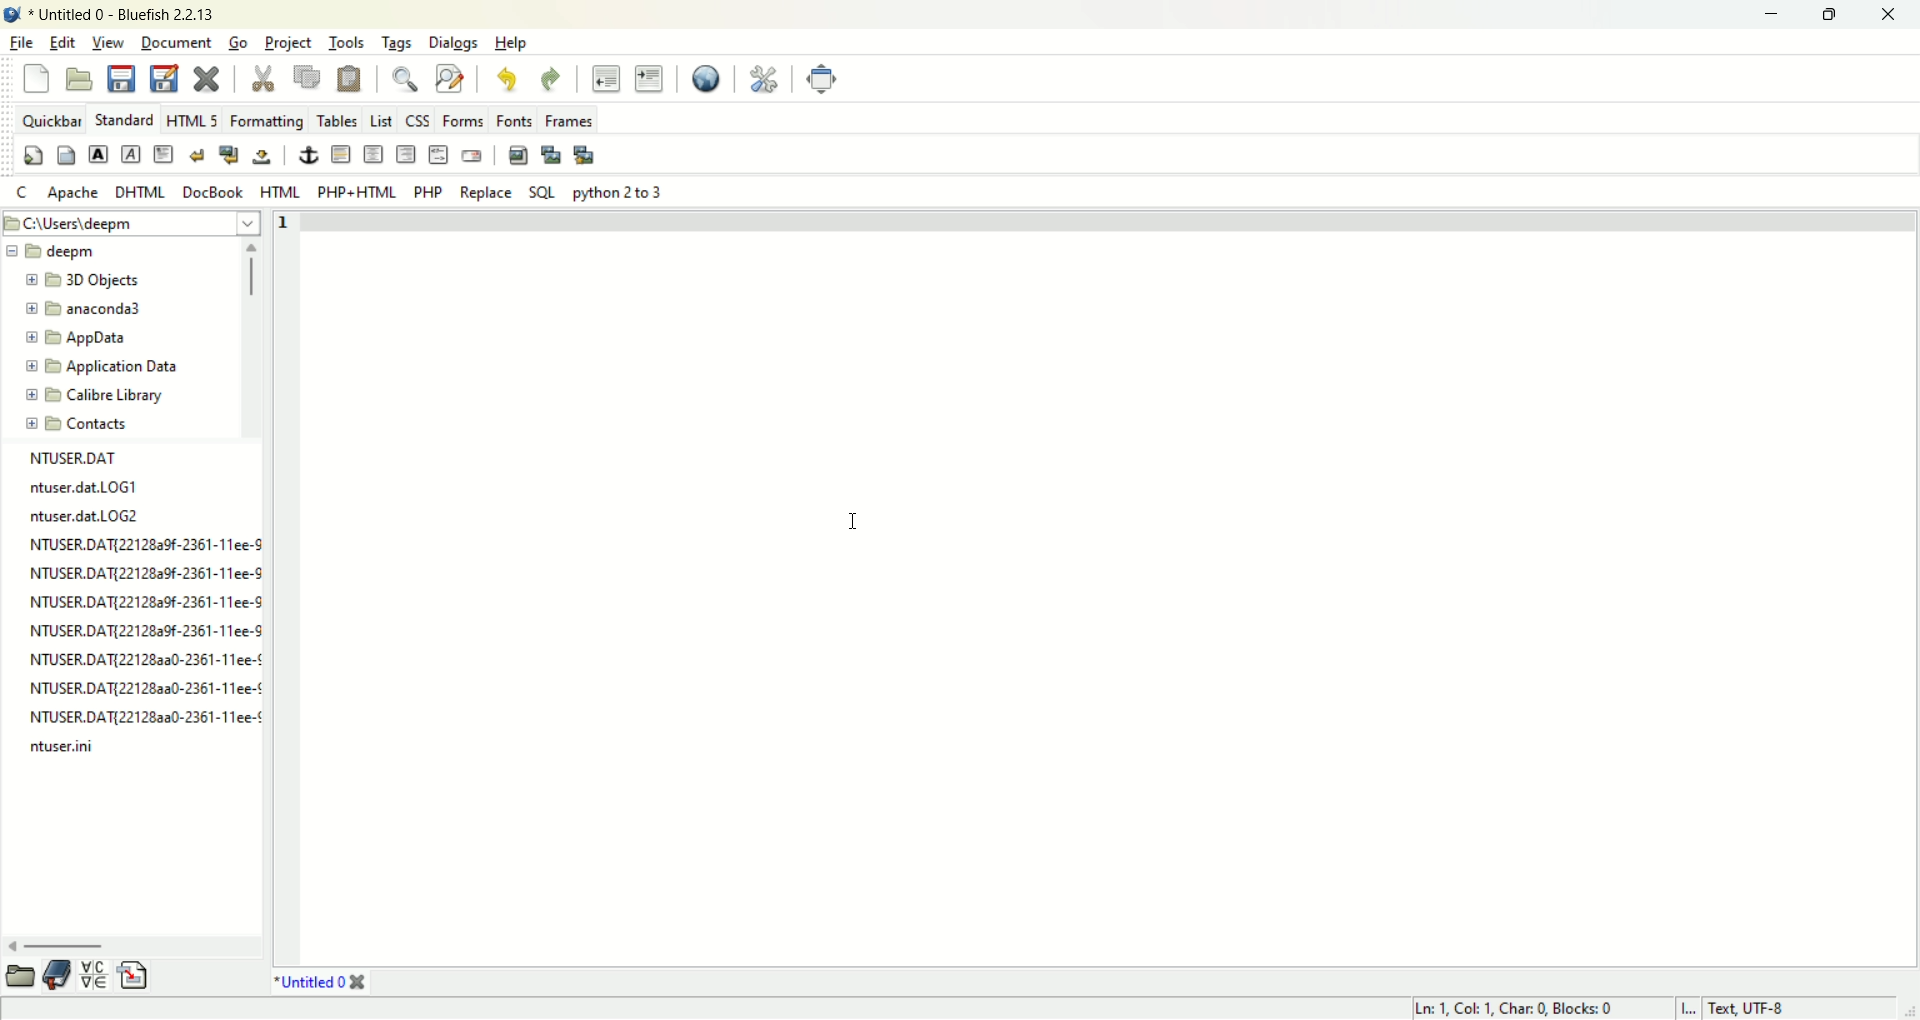  Describe the element at coordinates (34, 156) in the screenshot. I see `quick settings` at that location.